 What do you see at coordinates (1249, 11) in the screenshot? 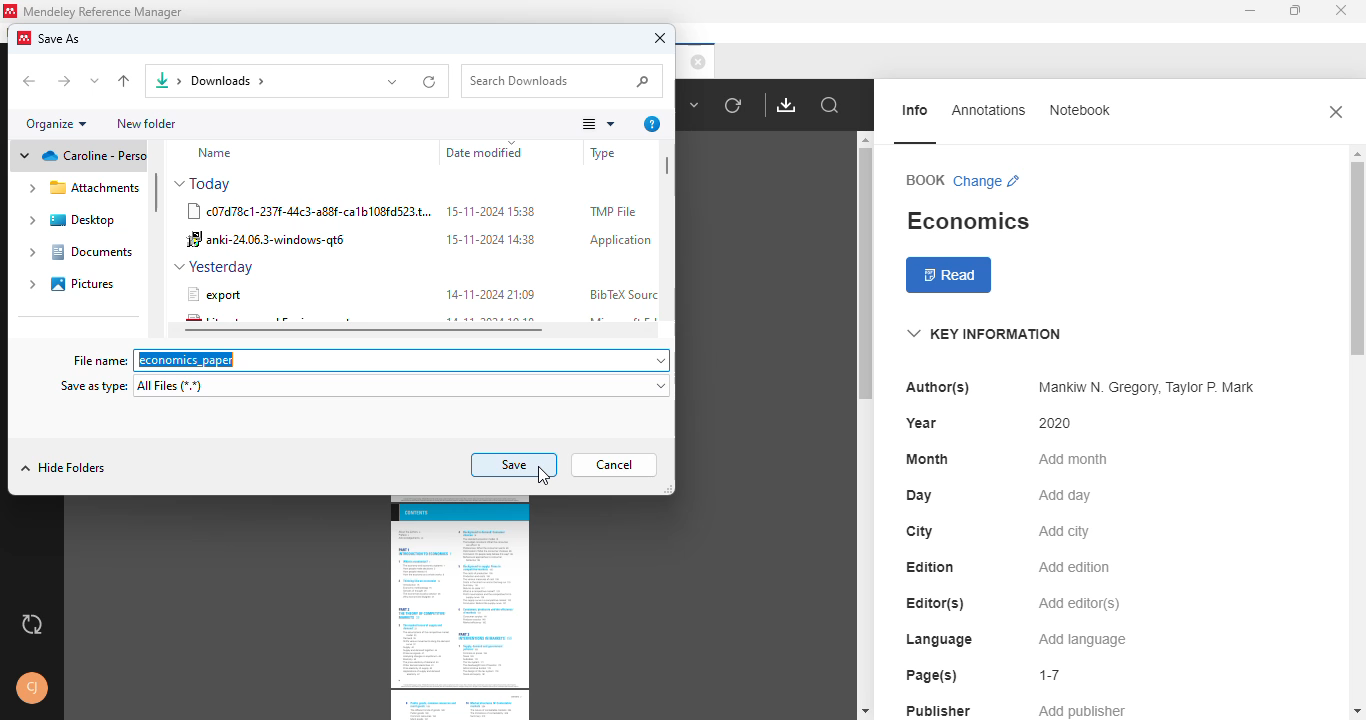
I see `minimize` at bounding box center [1249, 11].